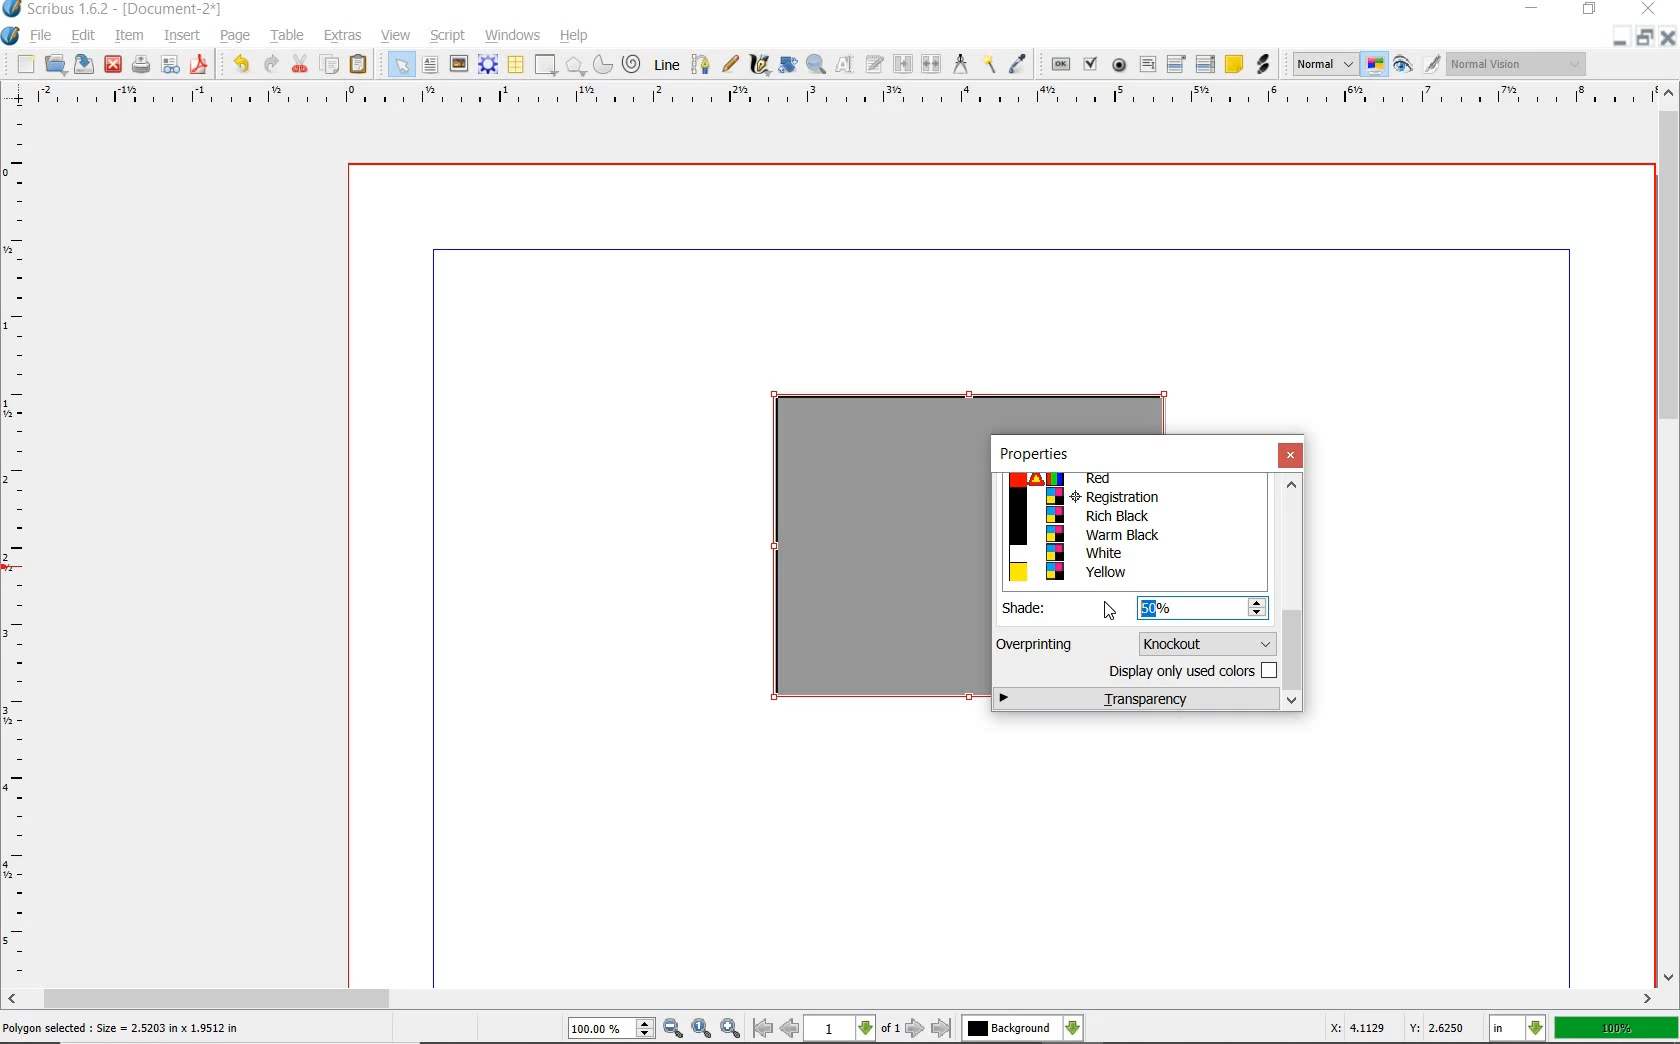 Image resolution: width=1680 pixels, height=1044 pixels. Describe the element at coordinates (83, 66) in the screenshot. I see `save` at that location.